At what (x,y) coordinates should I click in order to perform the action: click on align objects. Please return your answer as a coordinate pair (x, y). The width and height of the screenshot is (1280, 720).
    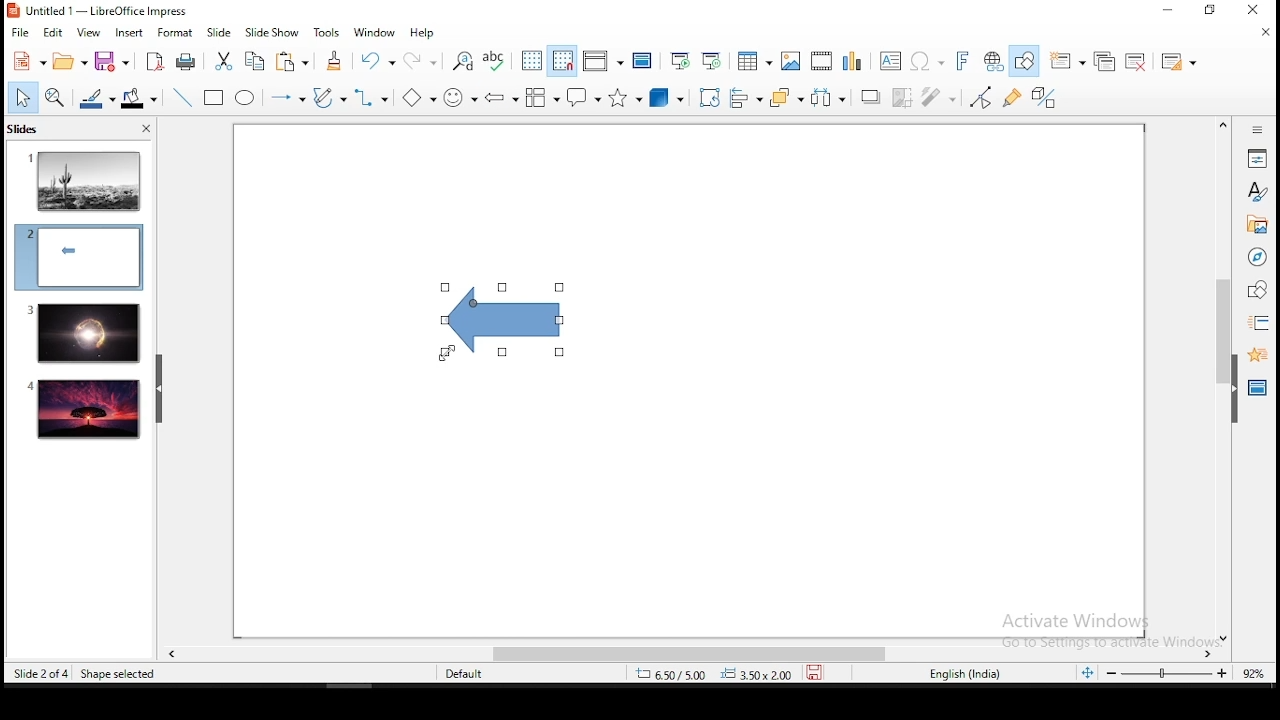
    Looking at the image, I should click on (751, 99).